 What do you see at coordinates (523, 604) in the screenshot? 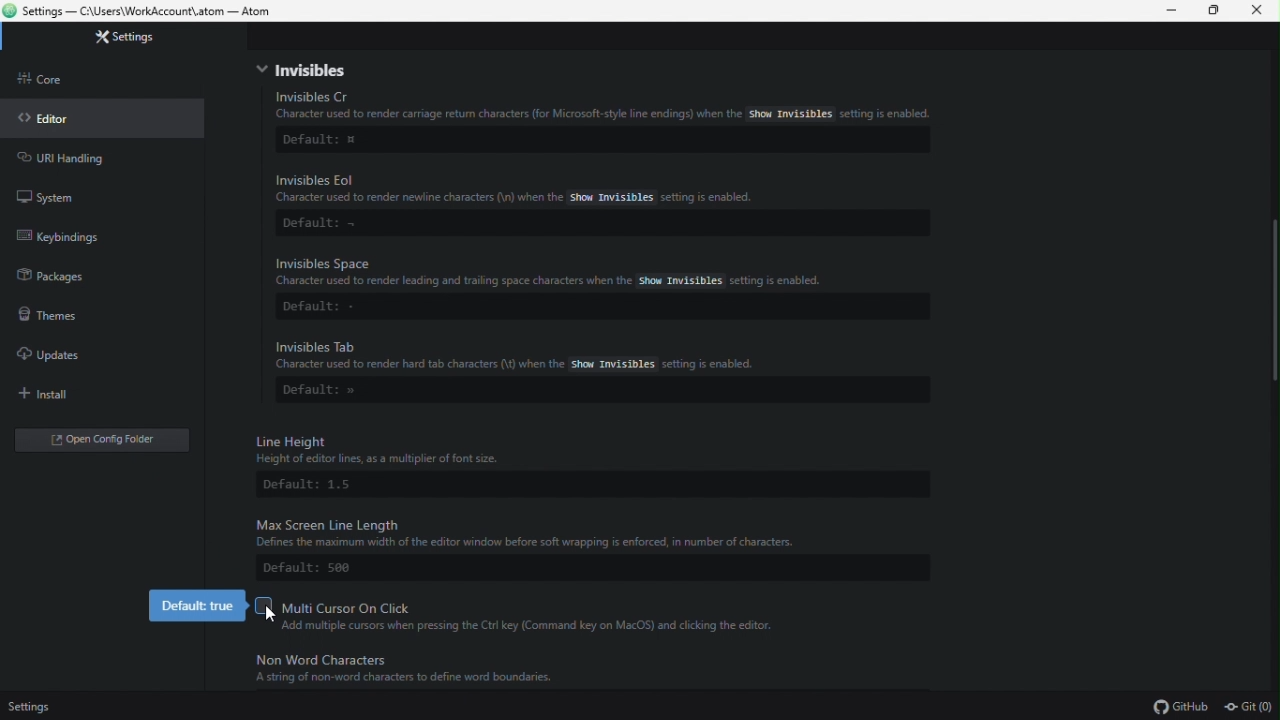
I see `multi cursor on click( disabled)` at bounding box center [523, 604].